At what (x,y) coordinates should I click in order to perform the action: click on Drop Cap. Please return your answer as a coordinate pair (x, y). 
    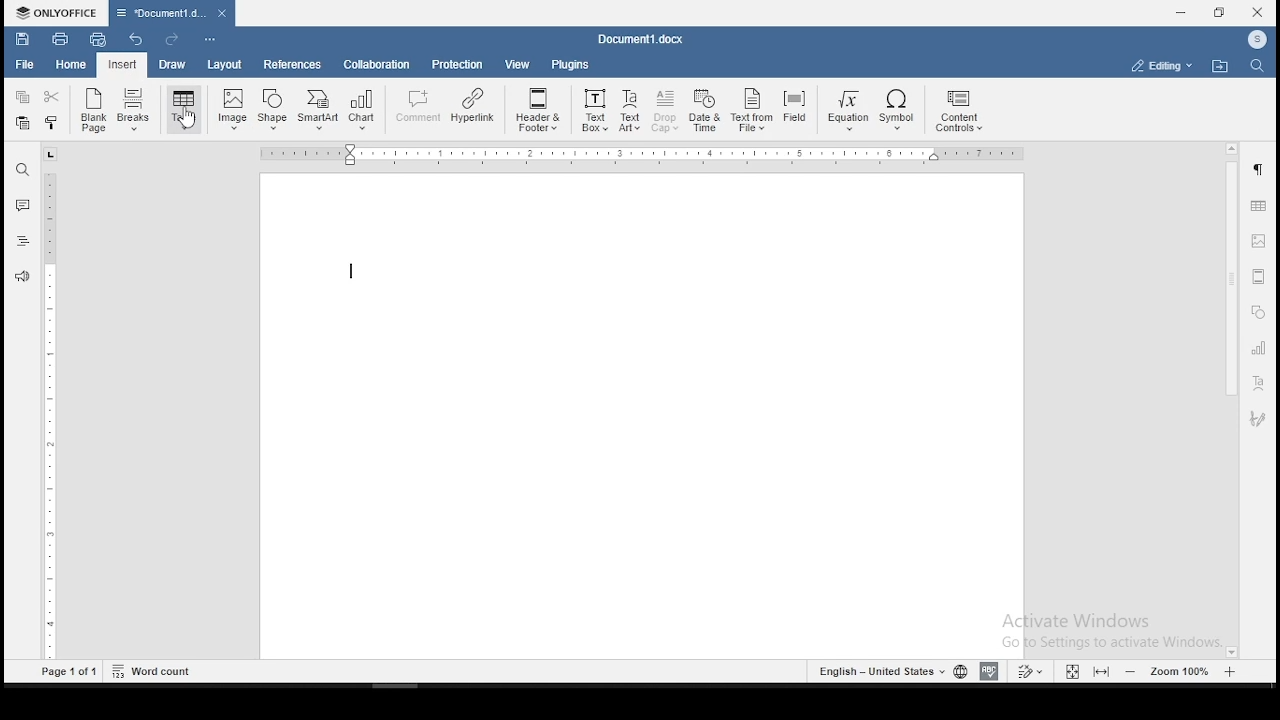
    Looking at the image, I should click on (666, 112).